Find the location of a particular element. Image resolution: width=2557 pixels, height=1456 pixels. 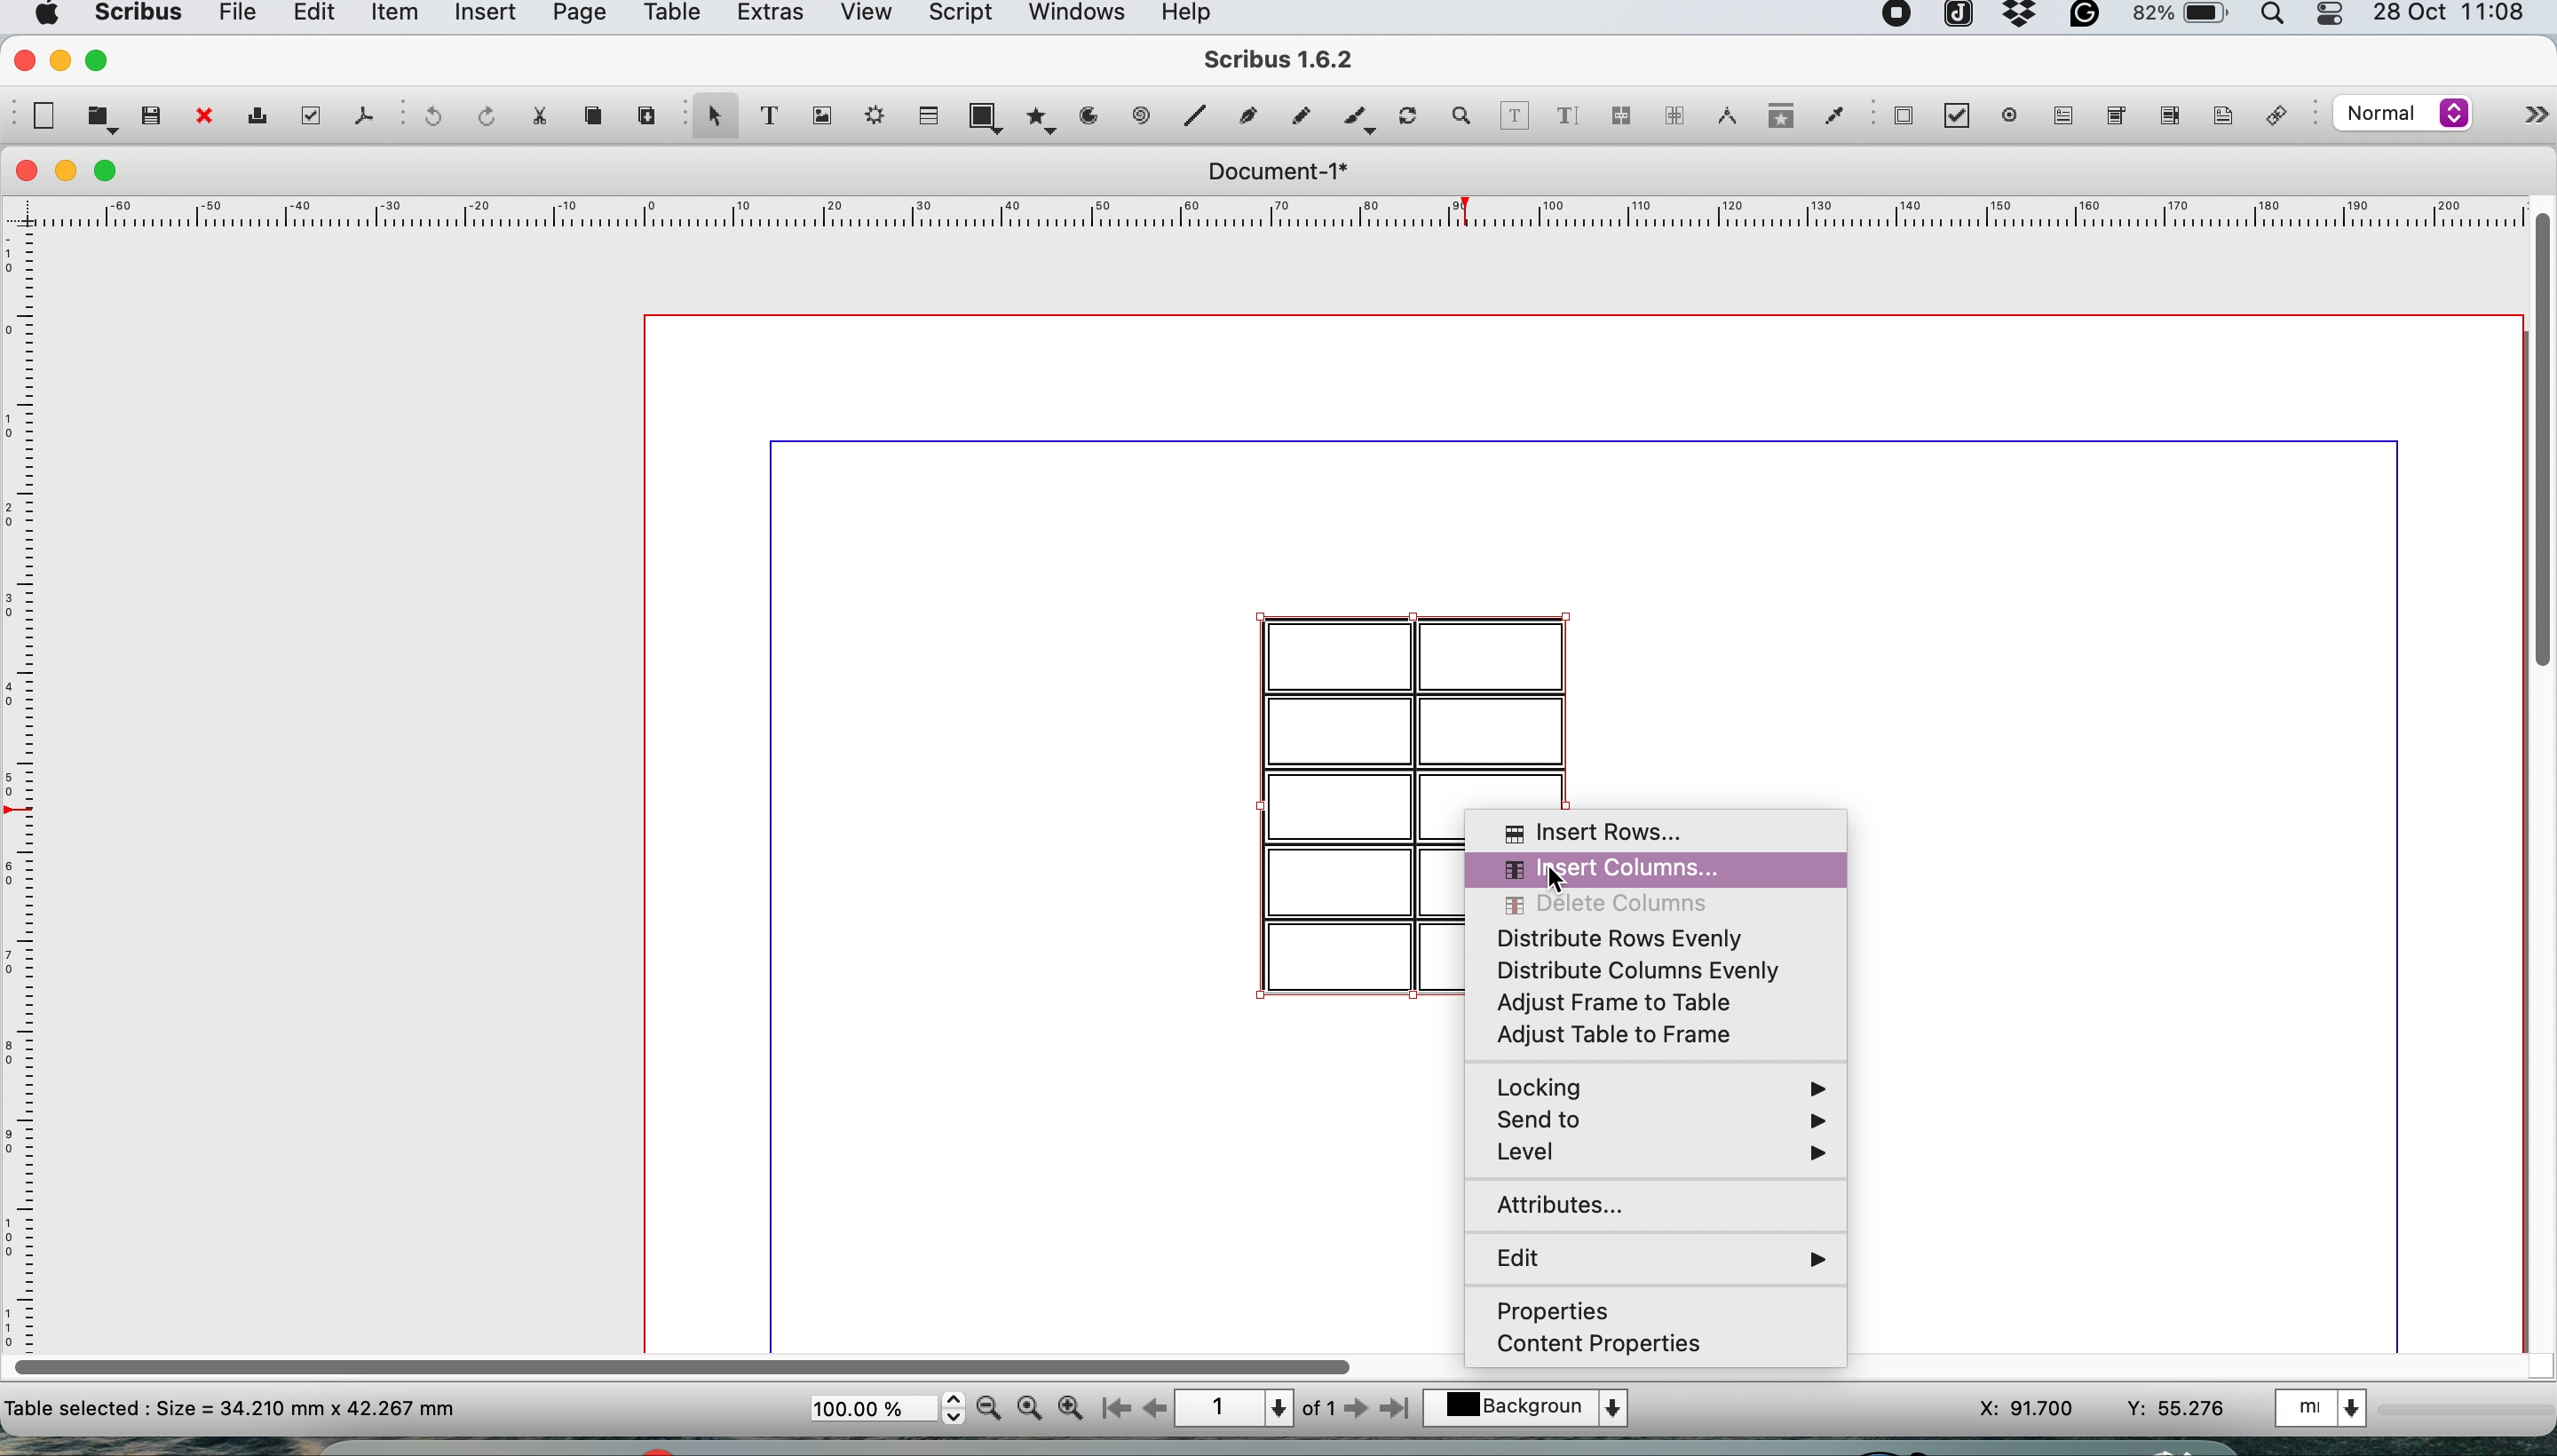

minimise is located at coordinates (59, 60).